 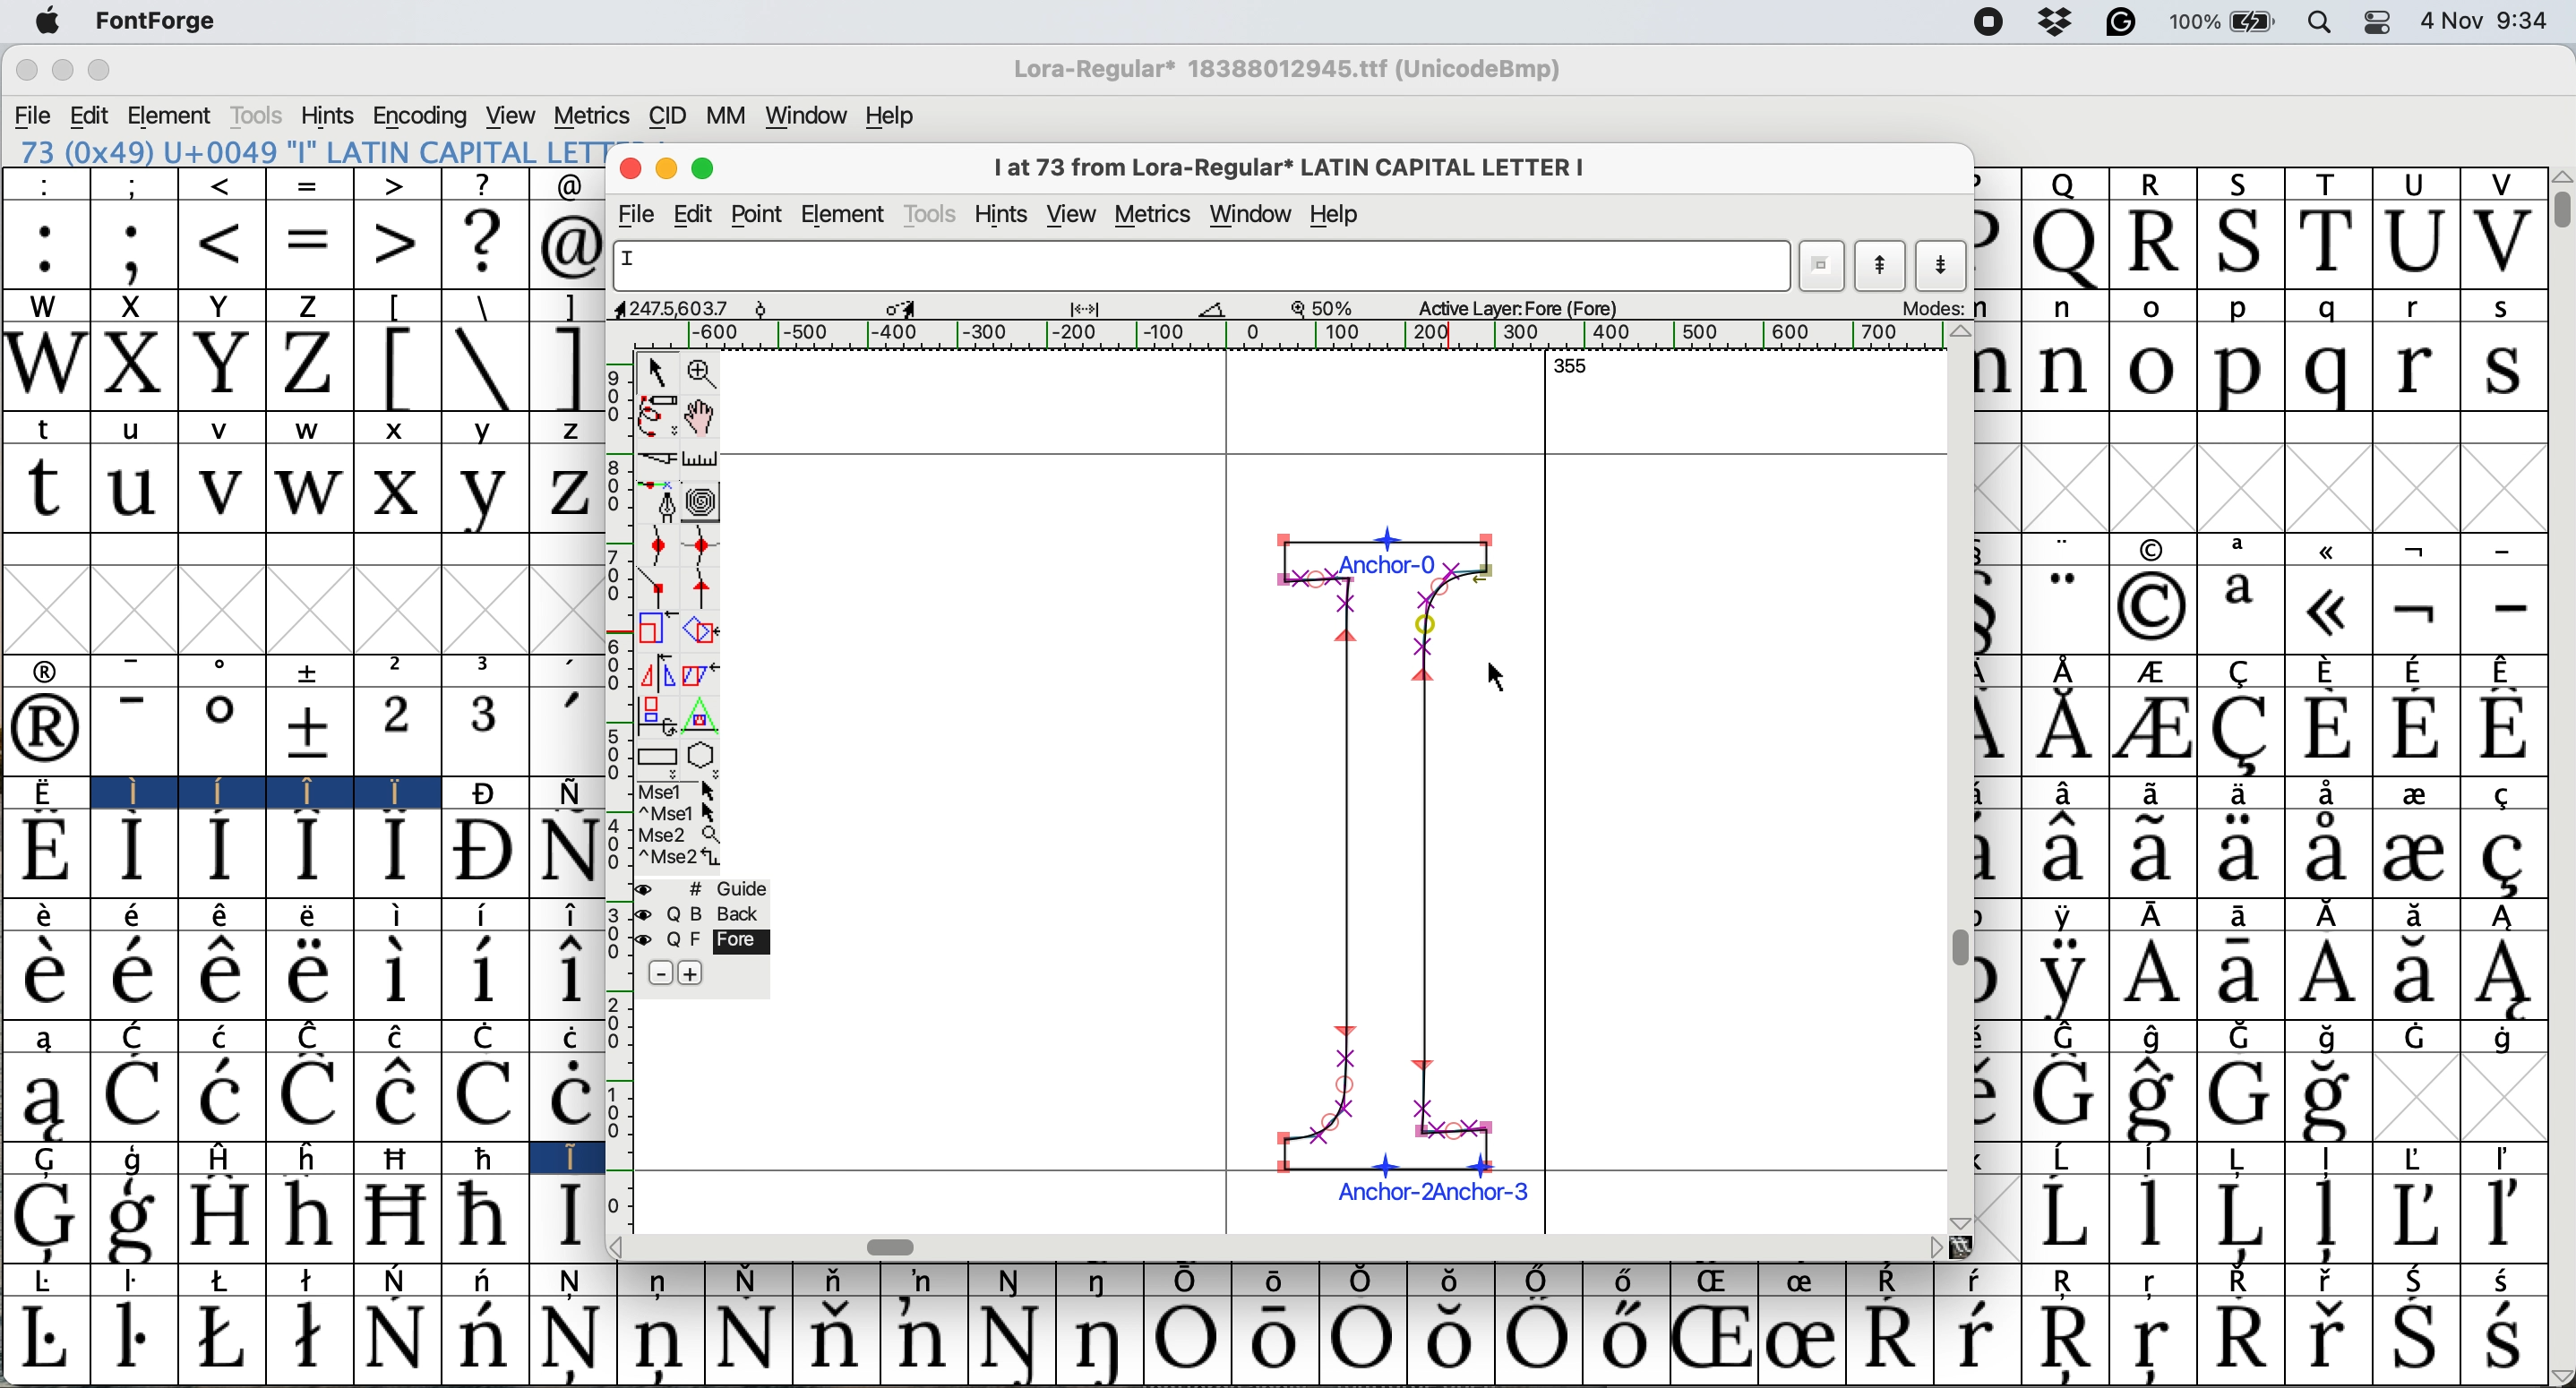 What do you see at coordinates (567, 1217) in the screenshot?
I see `Symbol` at bounding box center [567, 1217].